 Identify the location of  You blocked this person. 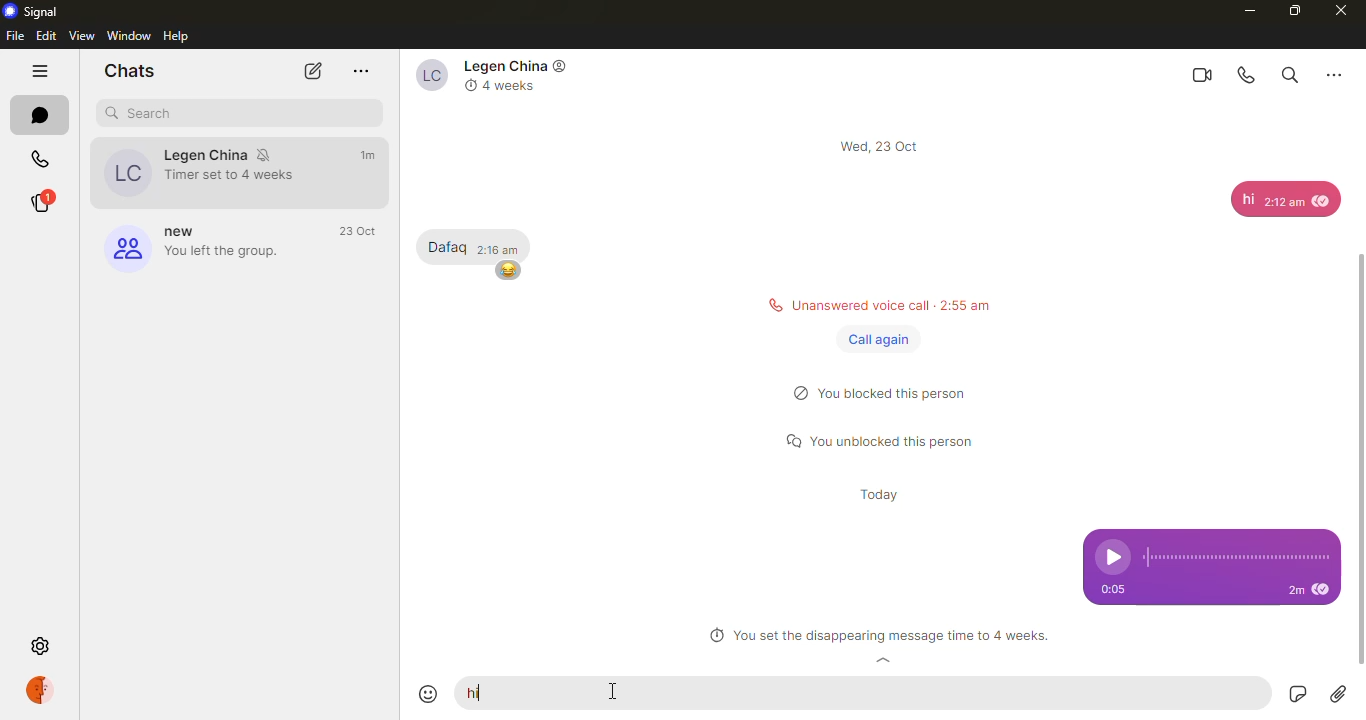
(890, 396).